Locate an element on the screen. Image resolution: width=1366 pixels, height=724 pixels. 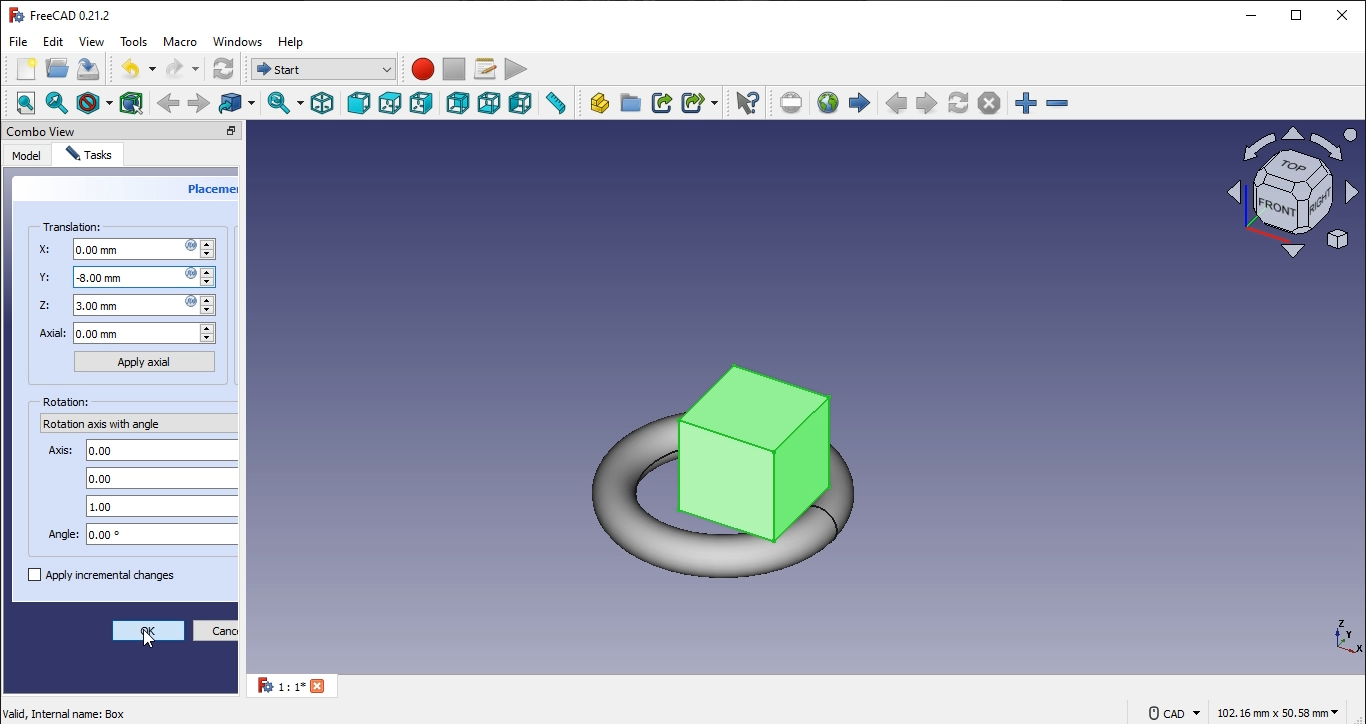
next page is located at coordinates (927, 103).